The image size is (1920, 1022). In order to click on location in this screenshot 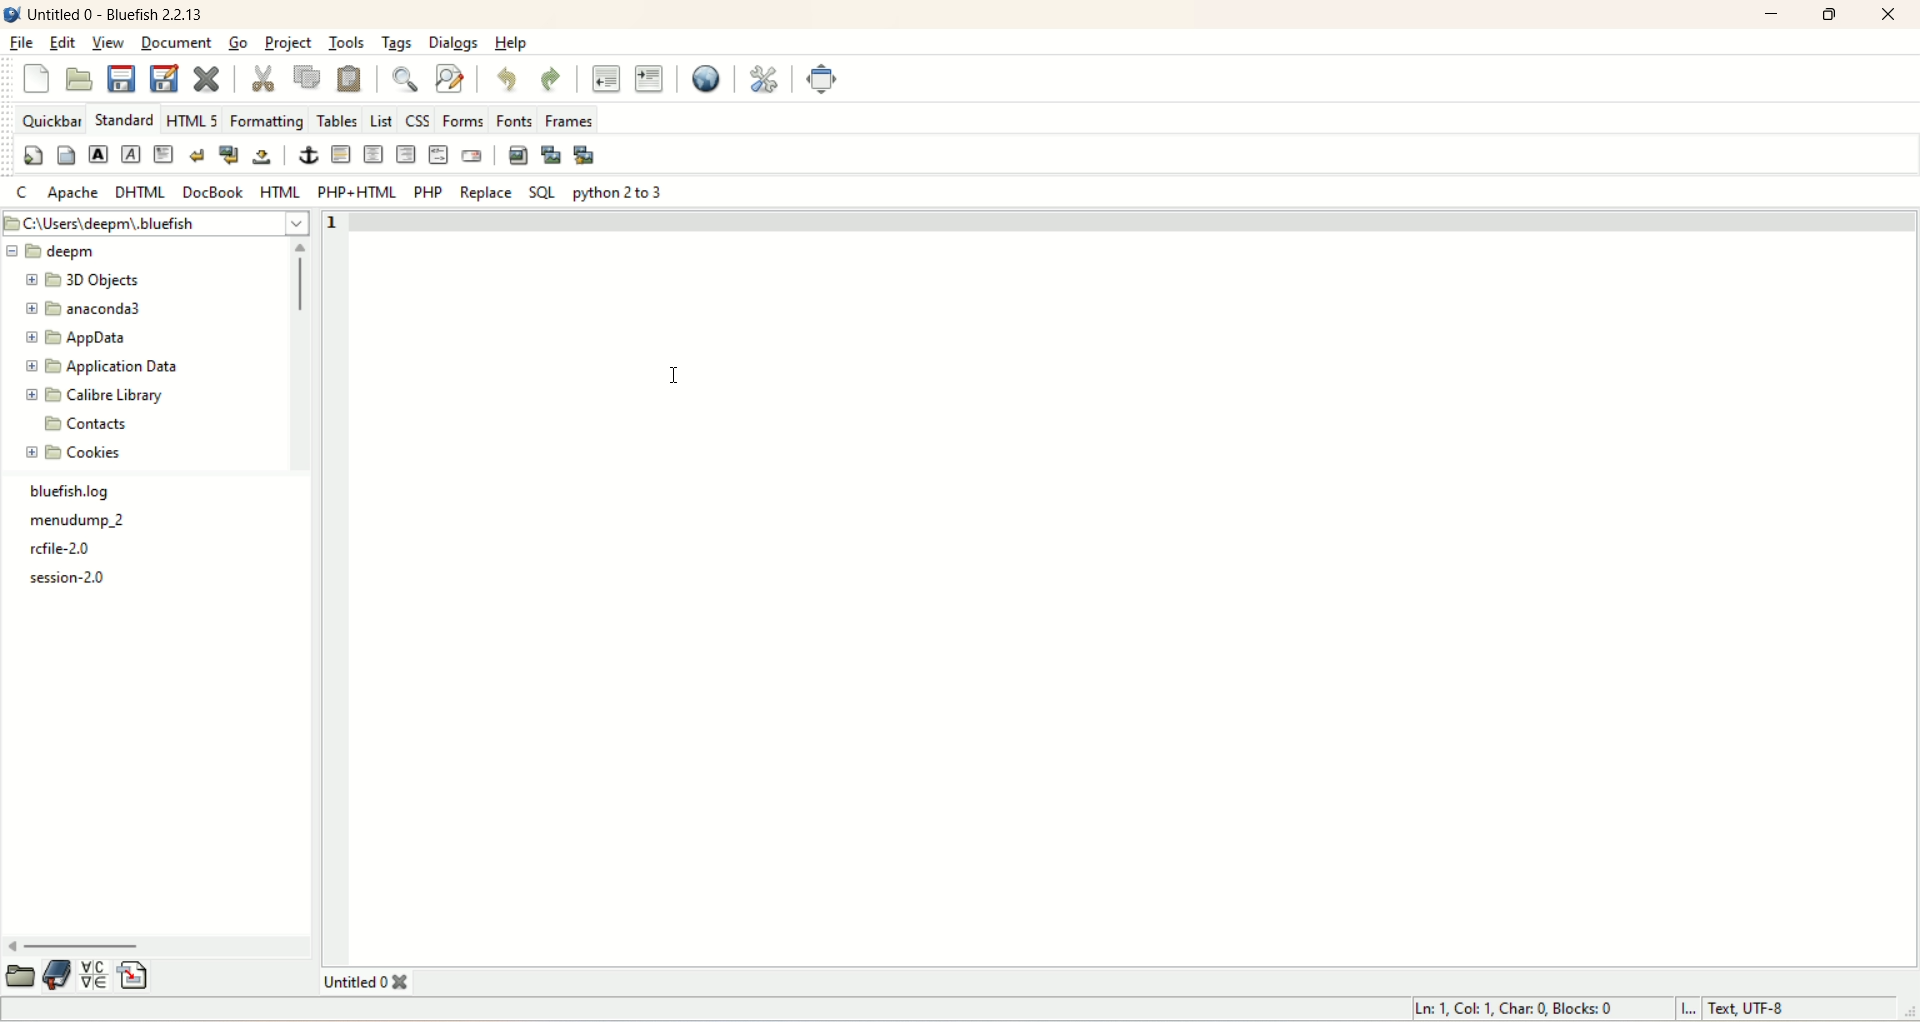, I will do `click(160, 224)`.